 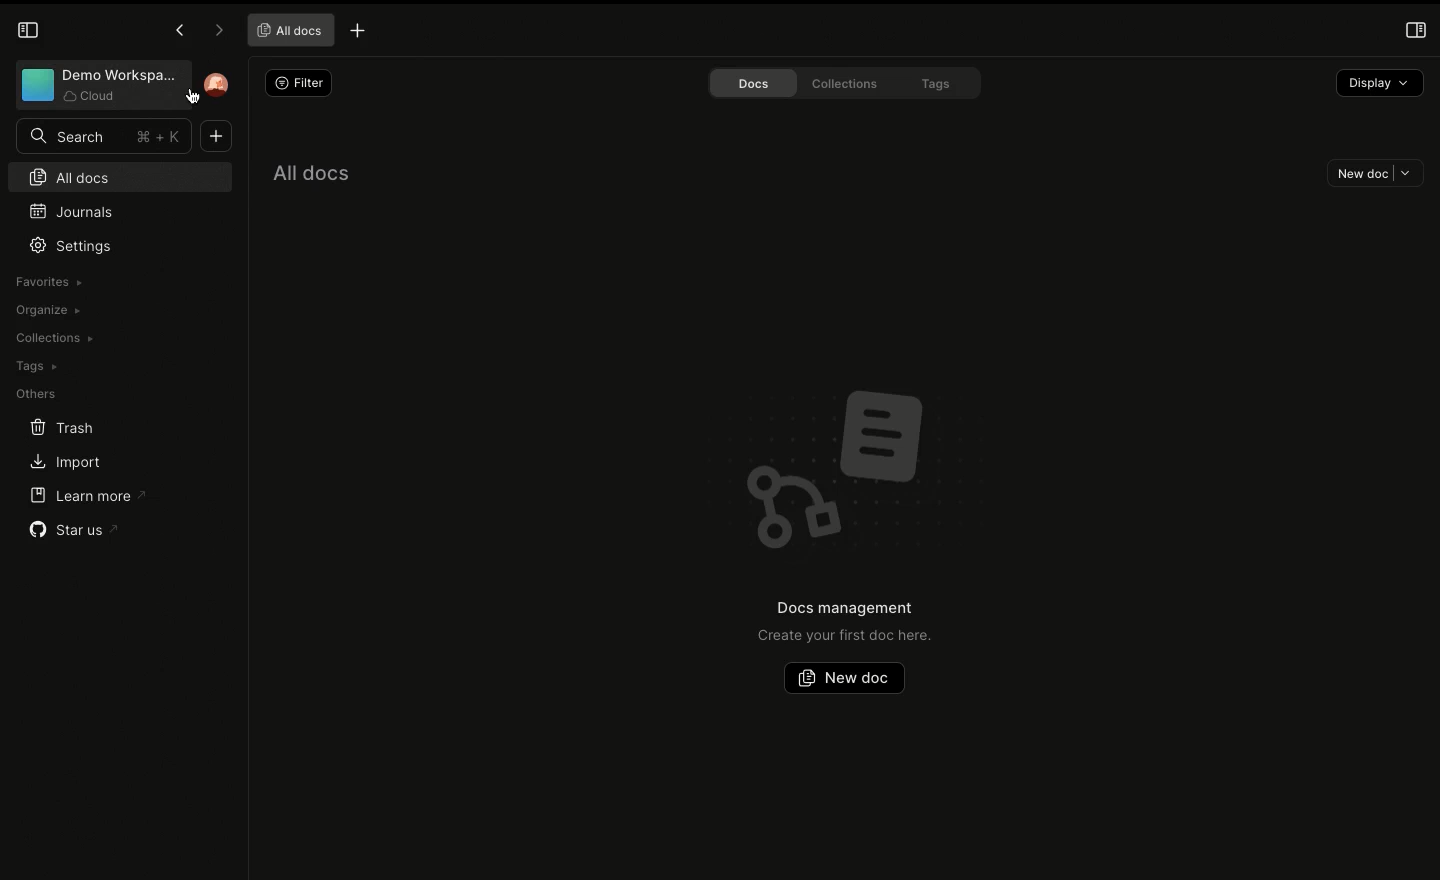 What do you see at coordinates (215, 31) in the screenshot?
I see `Forward` at bounding box center [215, 31].